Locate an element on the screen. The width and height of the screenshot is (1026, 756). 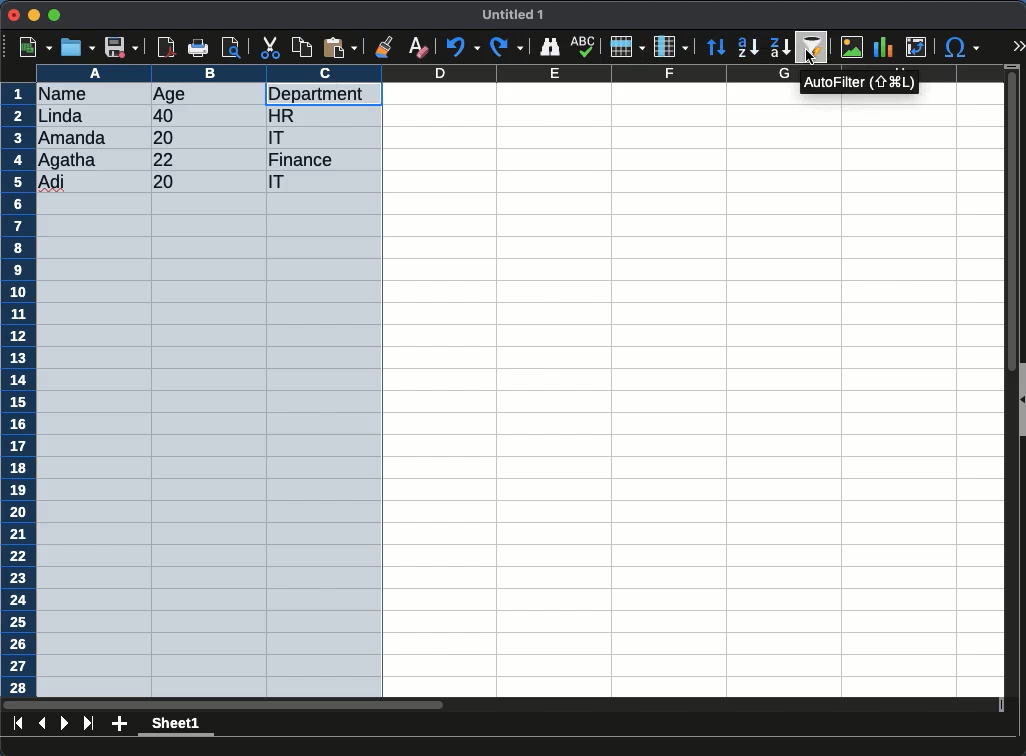
chart is located at coordinates (884, 47).